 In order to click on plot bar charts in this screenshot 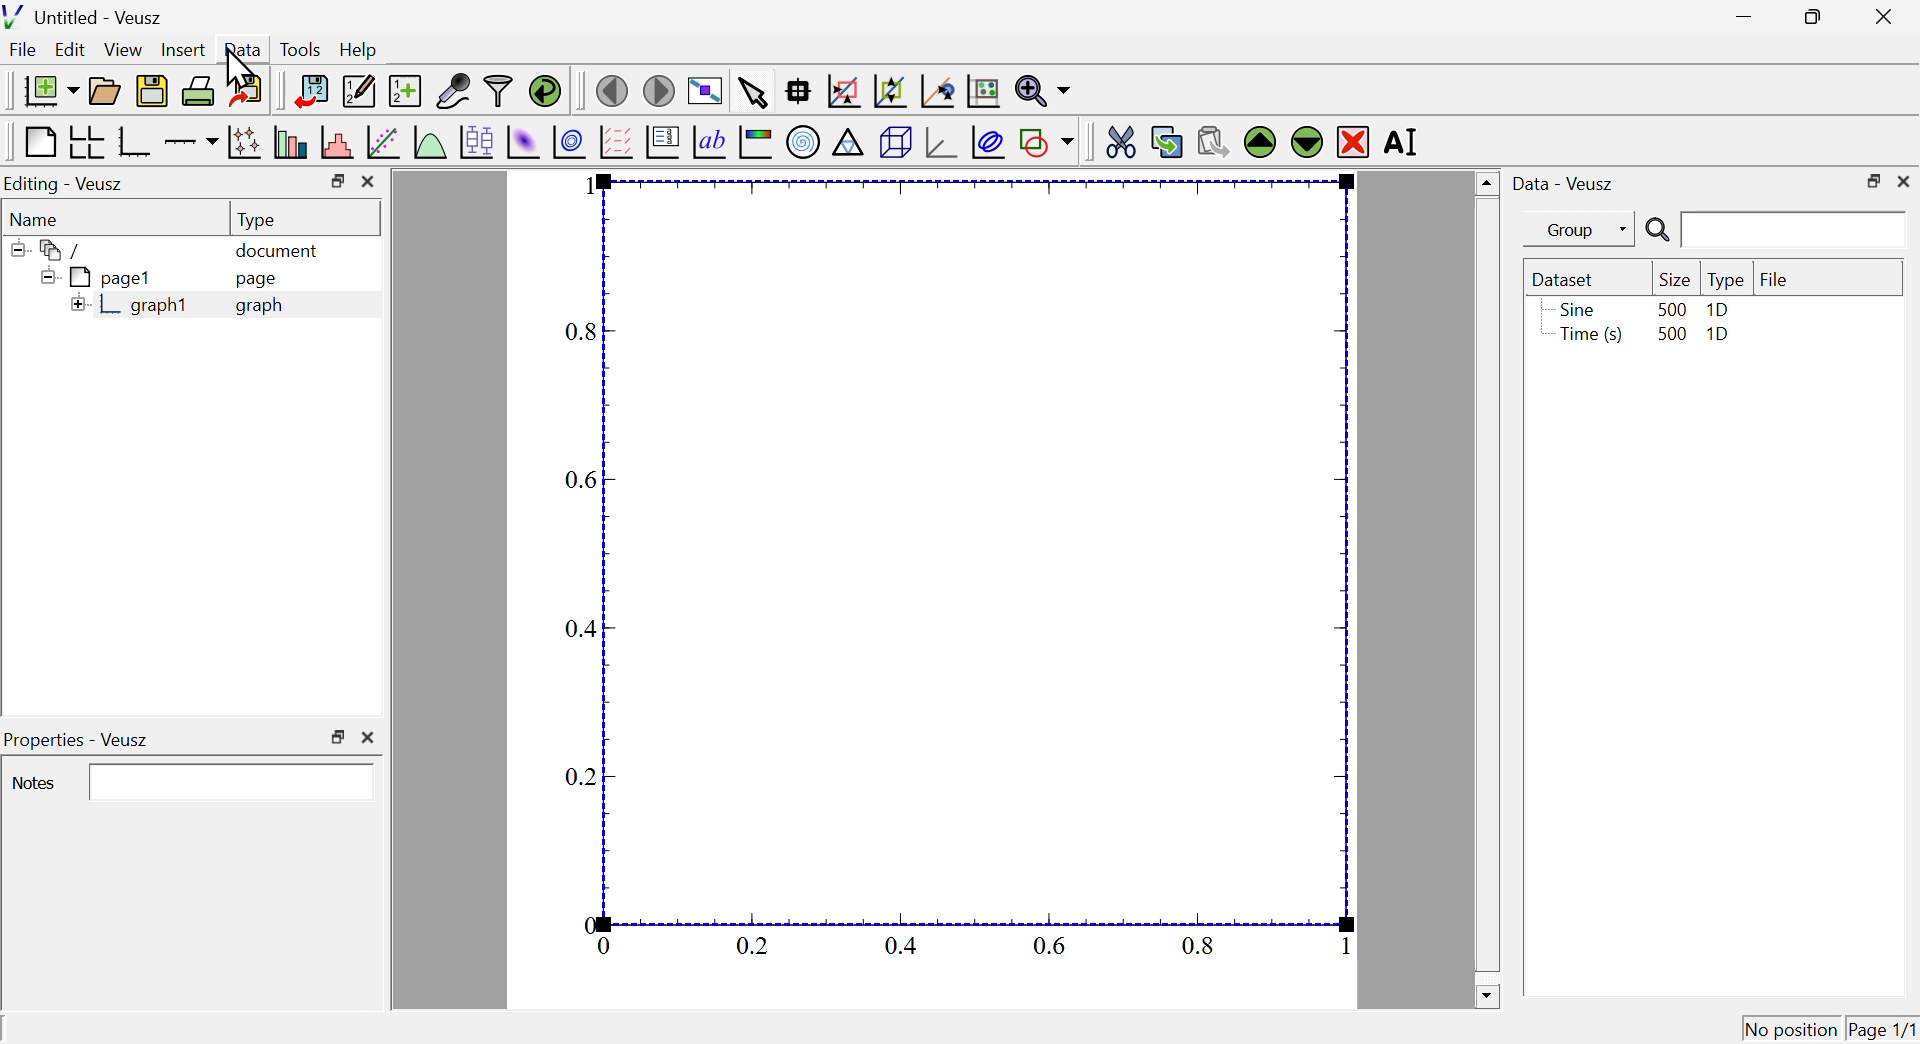, I will do `click(290, 144)`.